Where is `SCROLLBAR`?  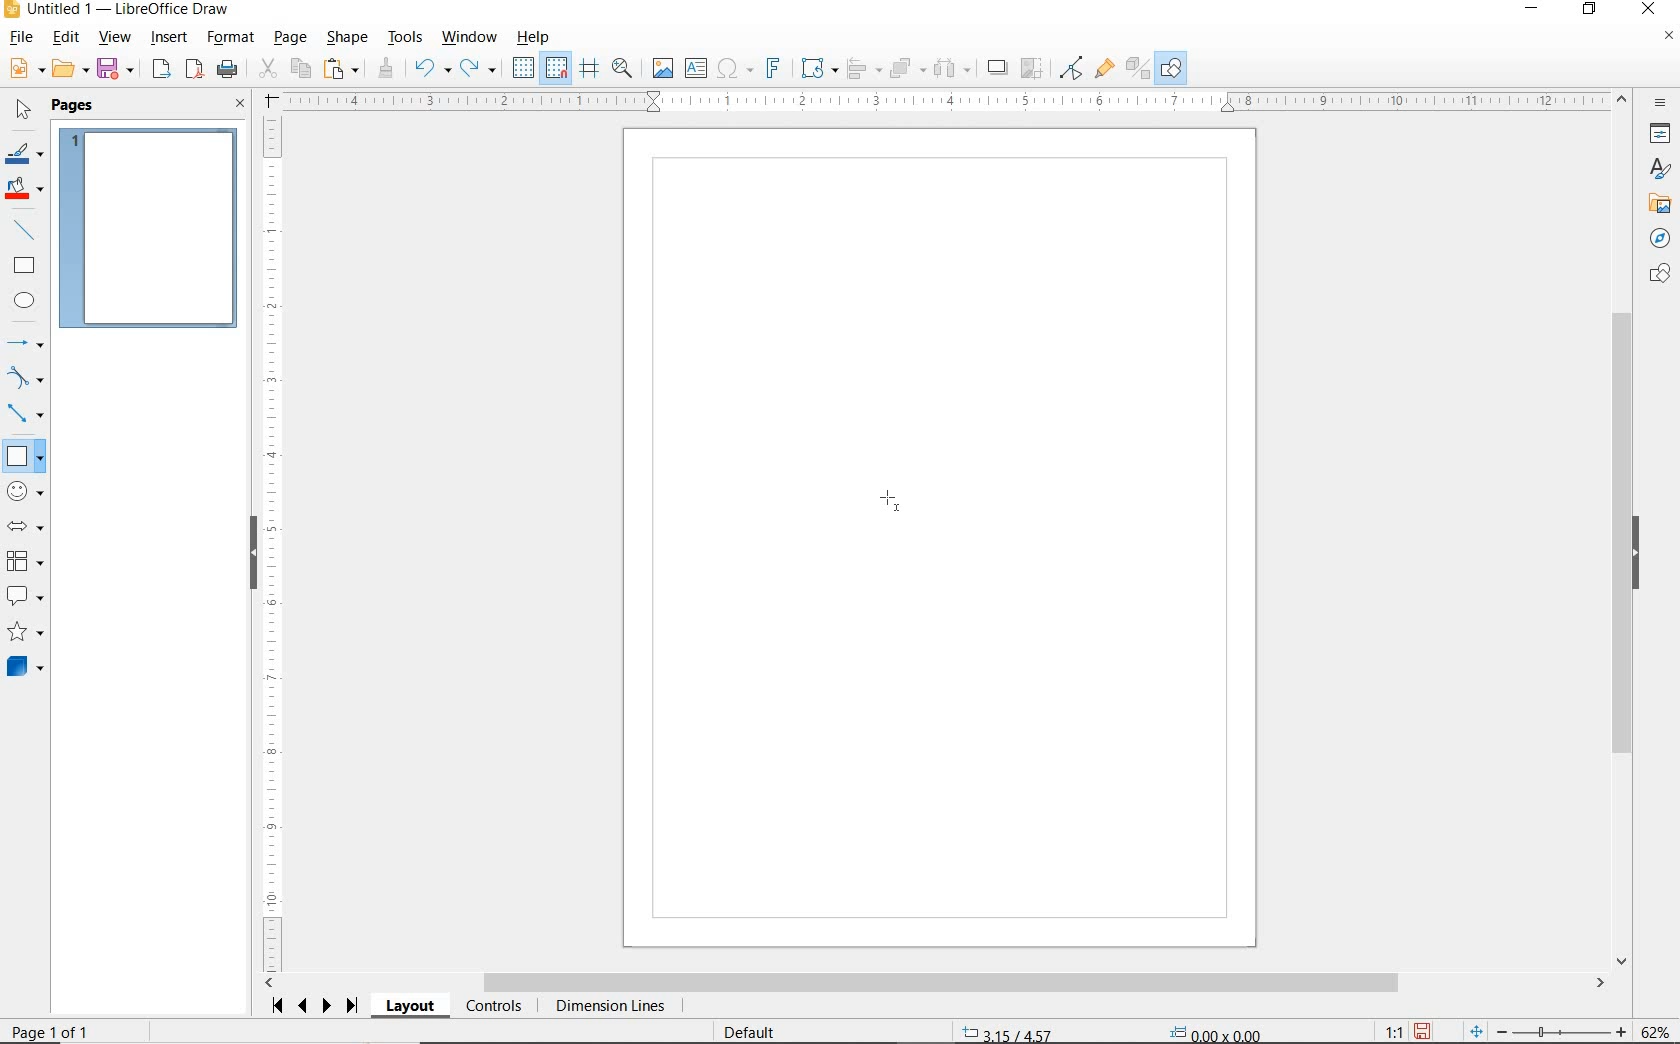
SCROLLBAR is located at coordinates (1625, 529).